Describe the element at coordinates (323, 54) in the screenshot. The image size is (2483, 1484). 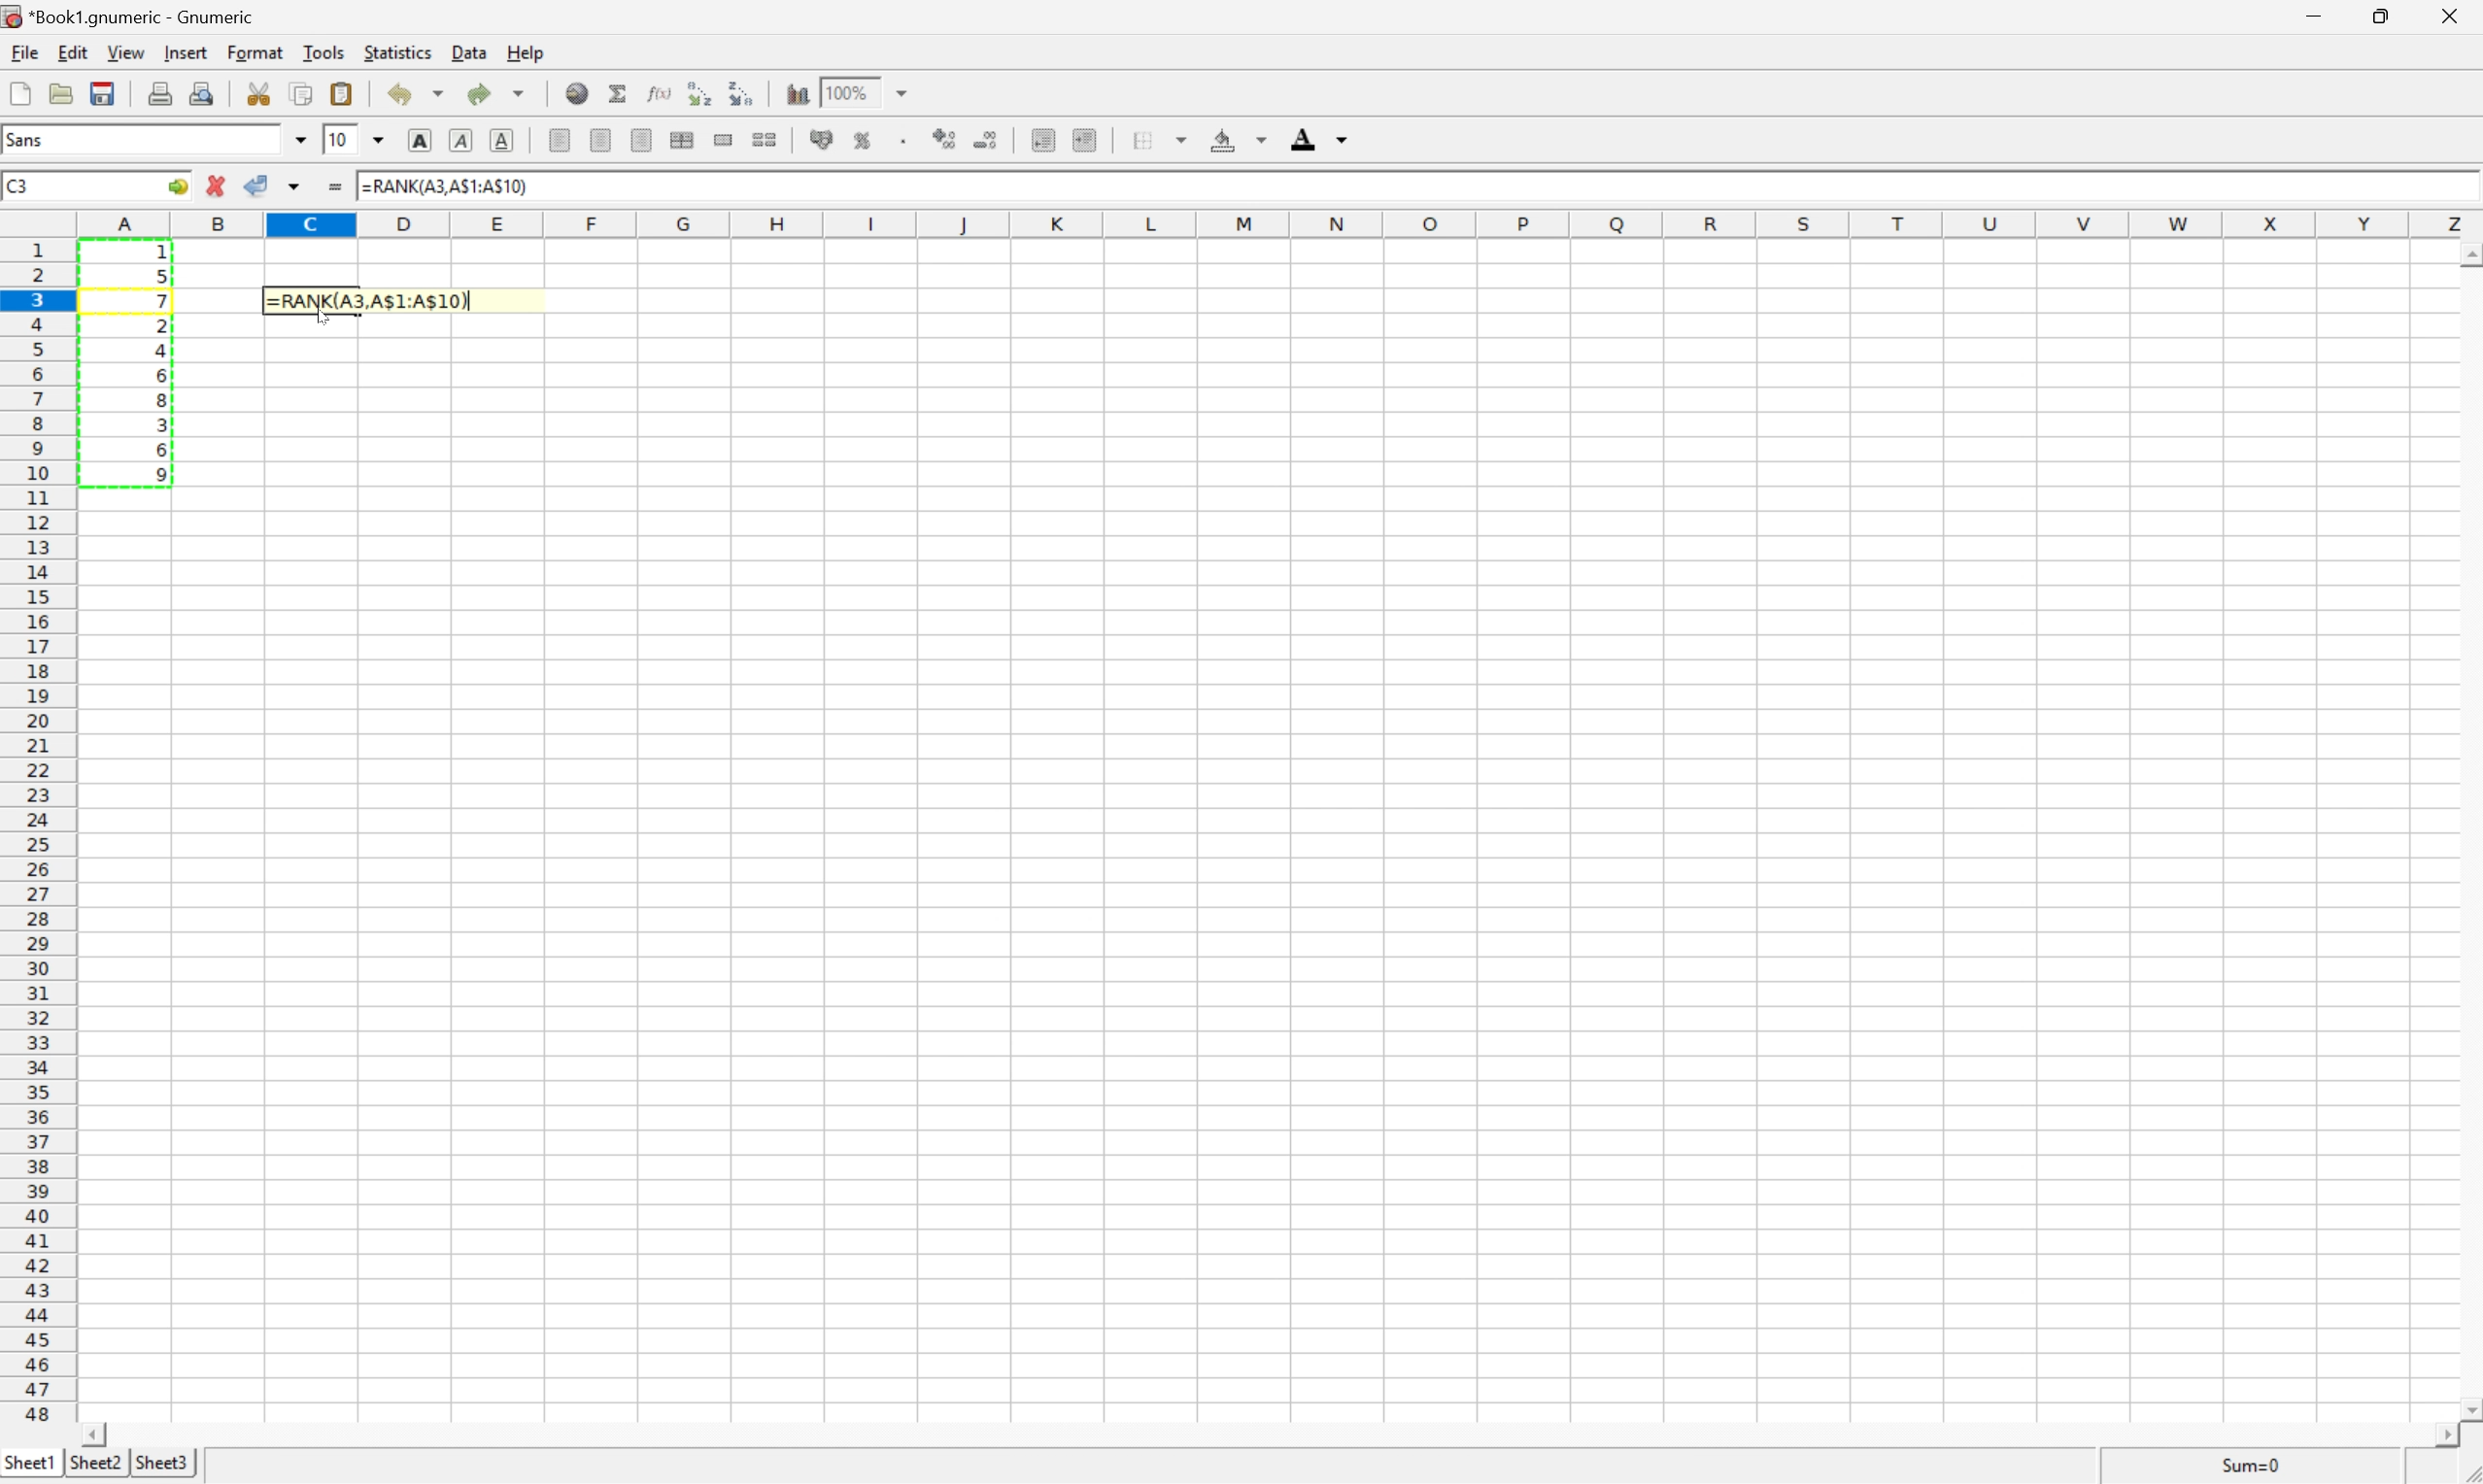
I see `tools` at that location.